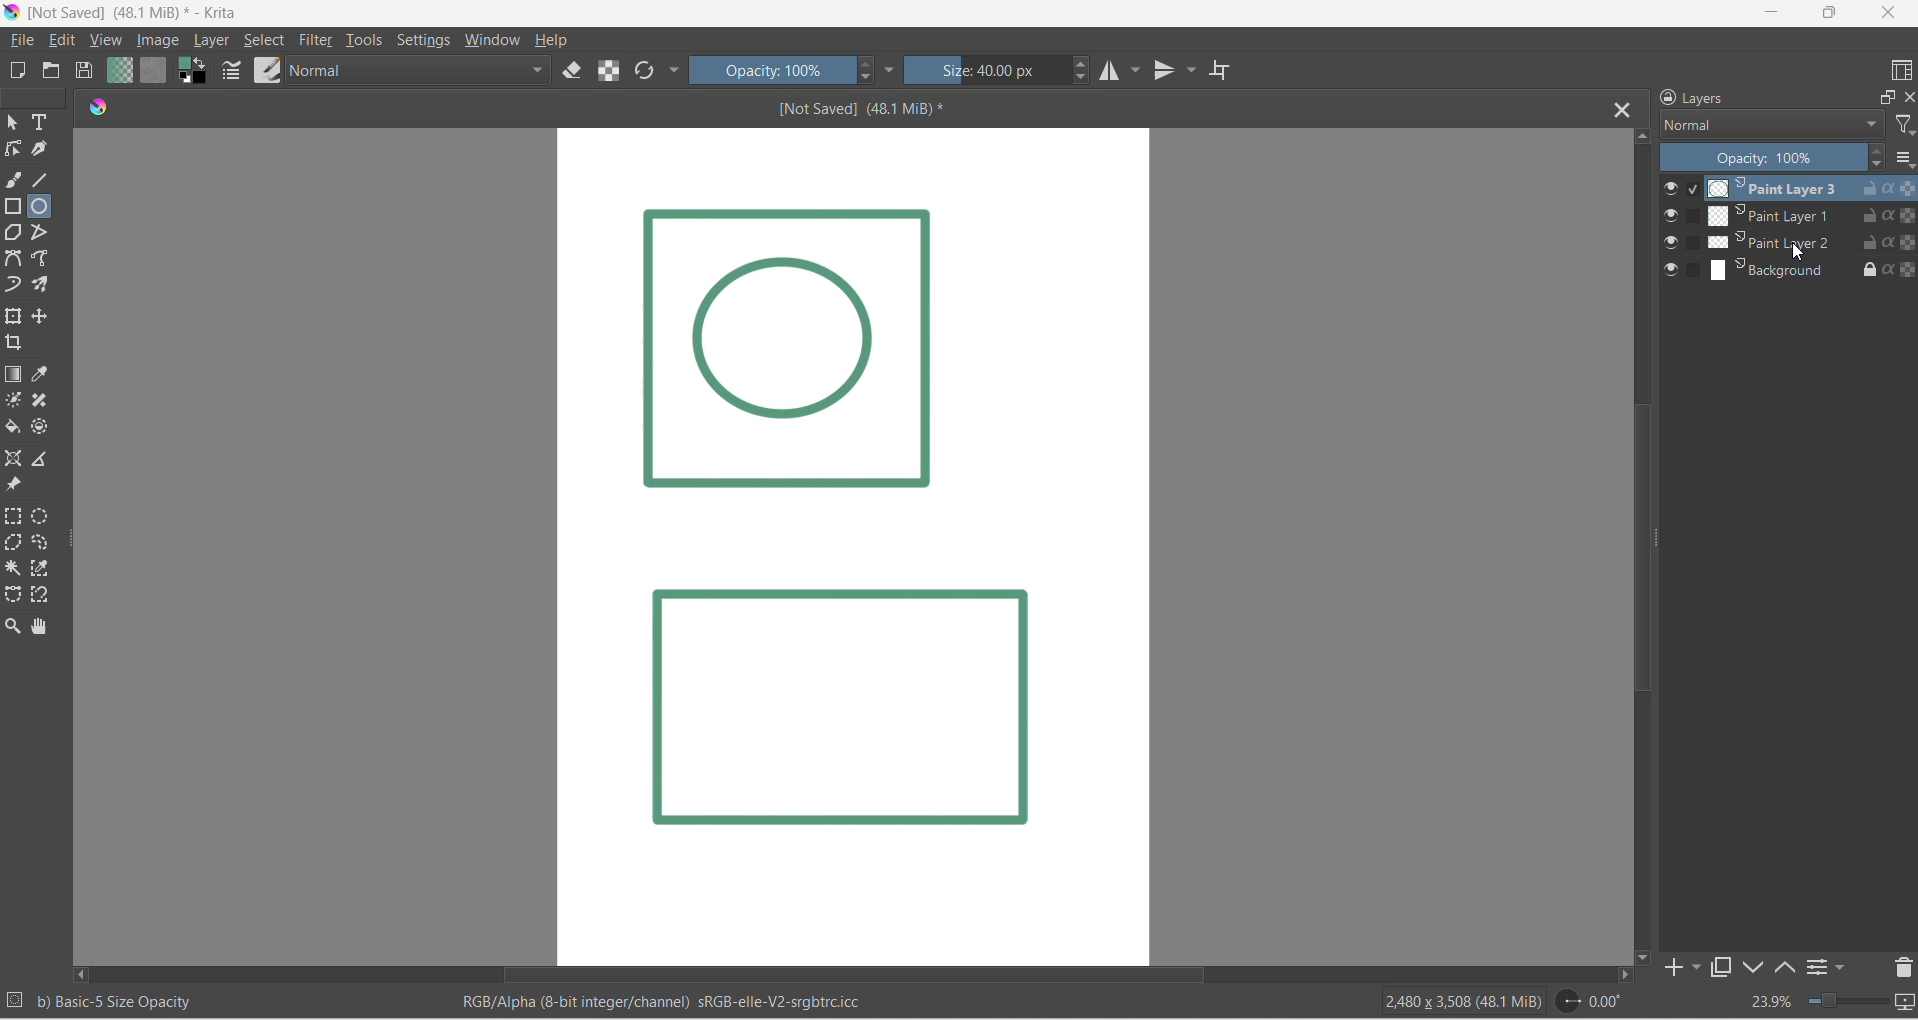 The image size is (1918, 1020). Describe the element at coordinates (13, 13) in the screenshot. I see `app icon` at that location.